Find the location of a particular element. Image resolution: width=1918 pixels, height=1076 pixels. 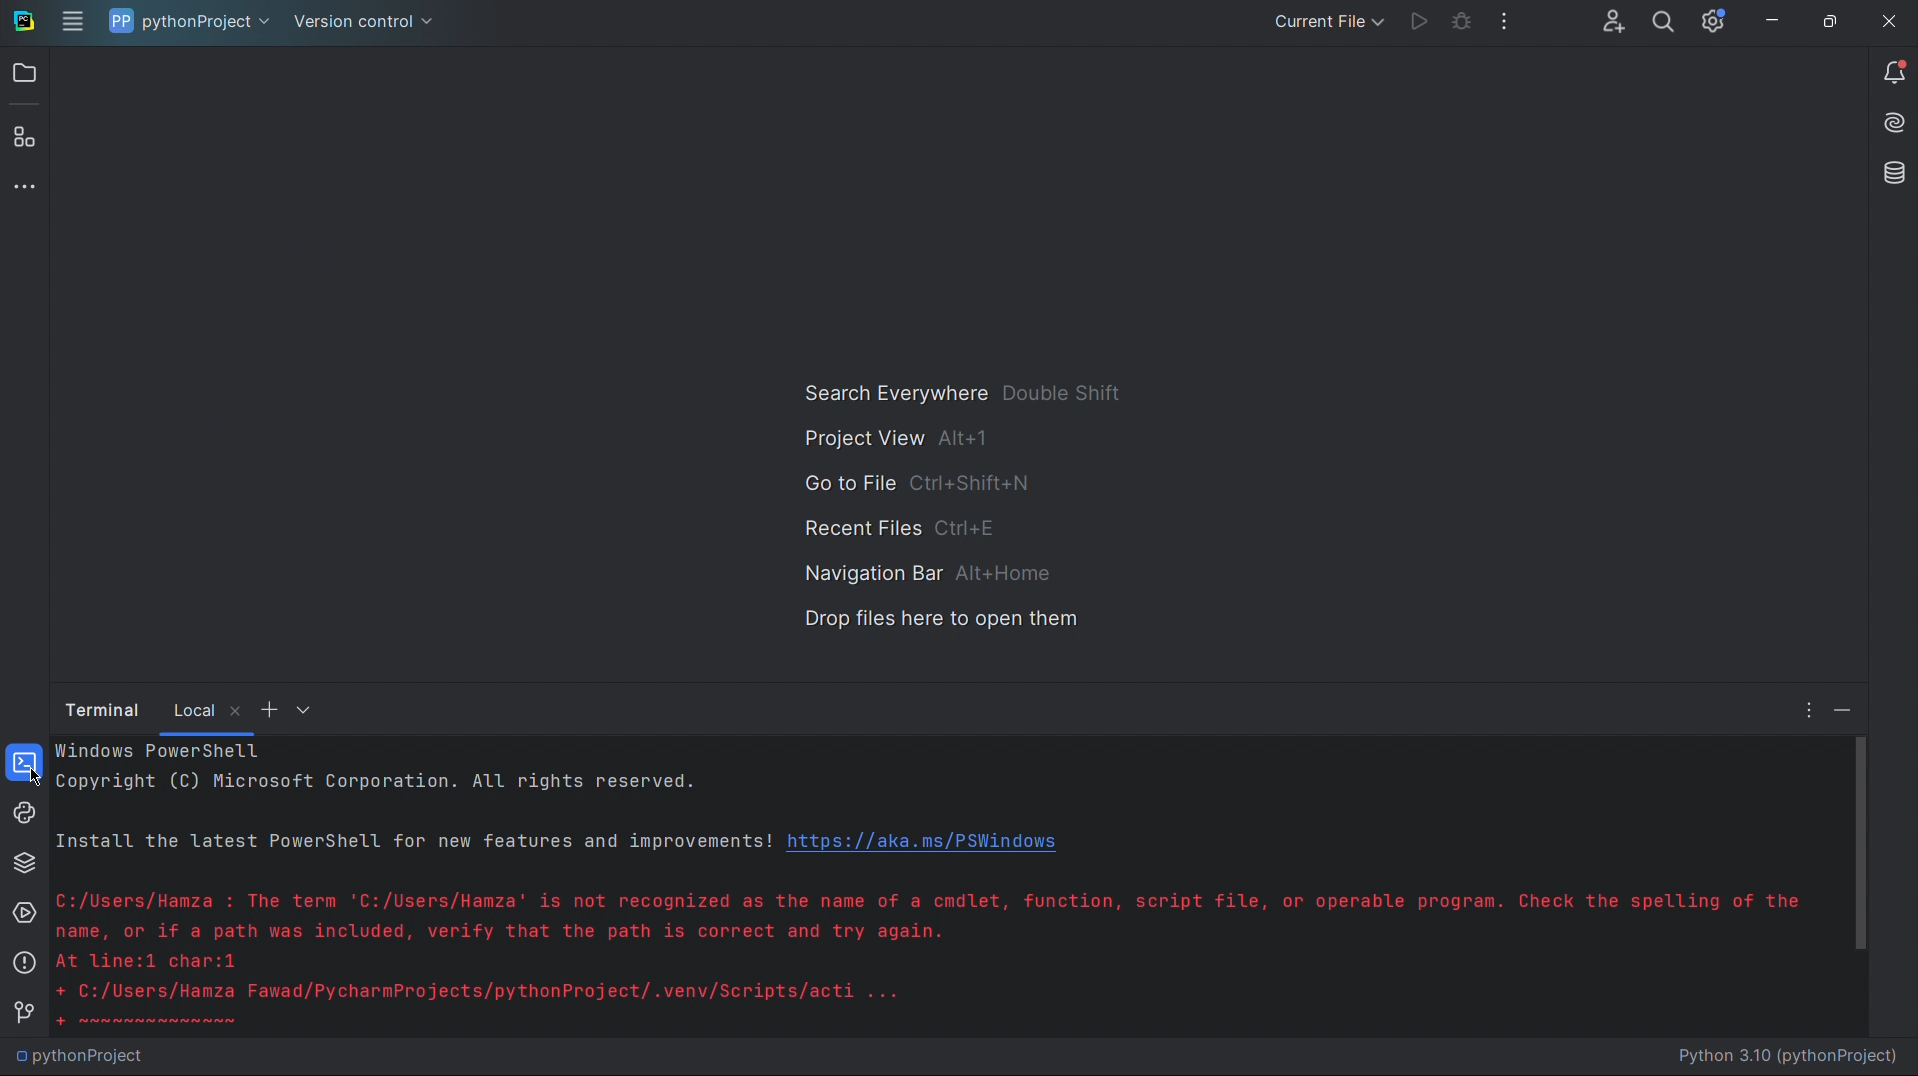

Python 3.10 (pythonProject) is located at coordinates (1793, 1058).